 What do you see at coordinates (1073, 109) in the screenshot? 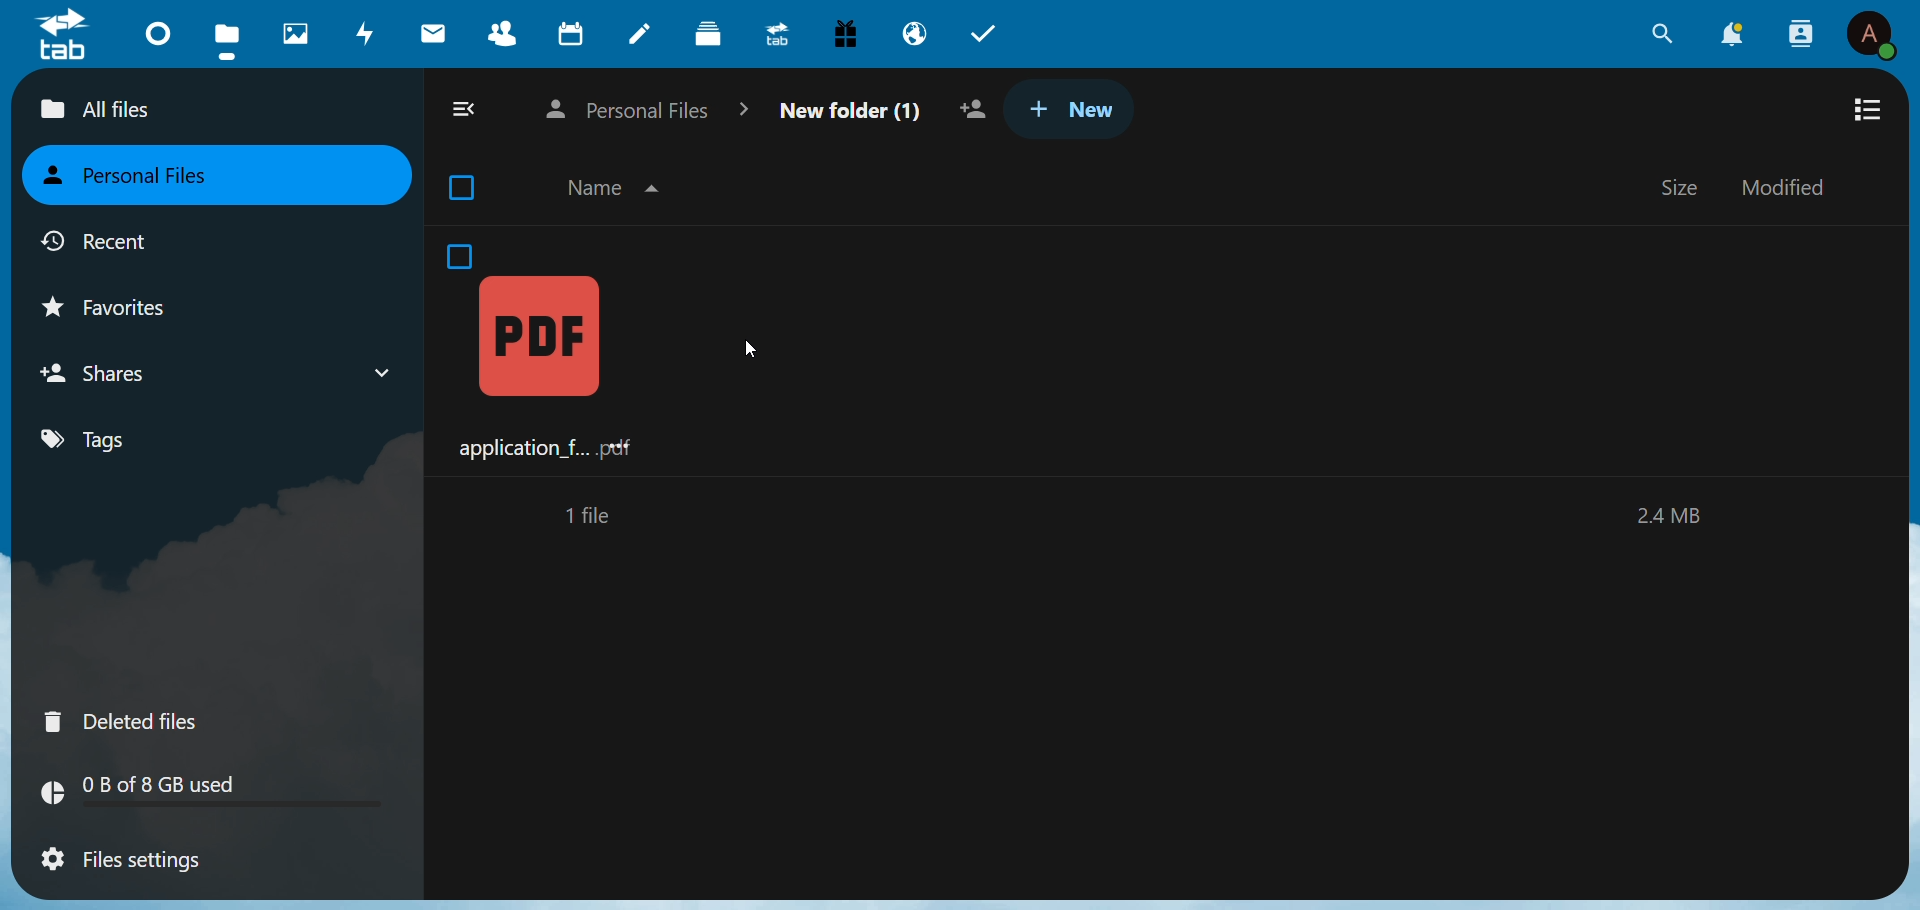
I see `new` at bounding box center [1073, 109].